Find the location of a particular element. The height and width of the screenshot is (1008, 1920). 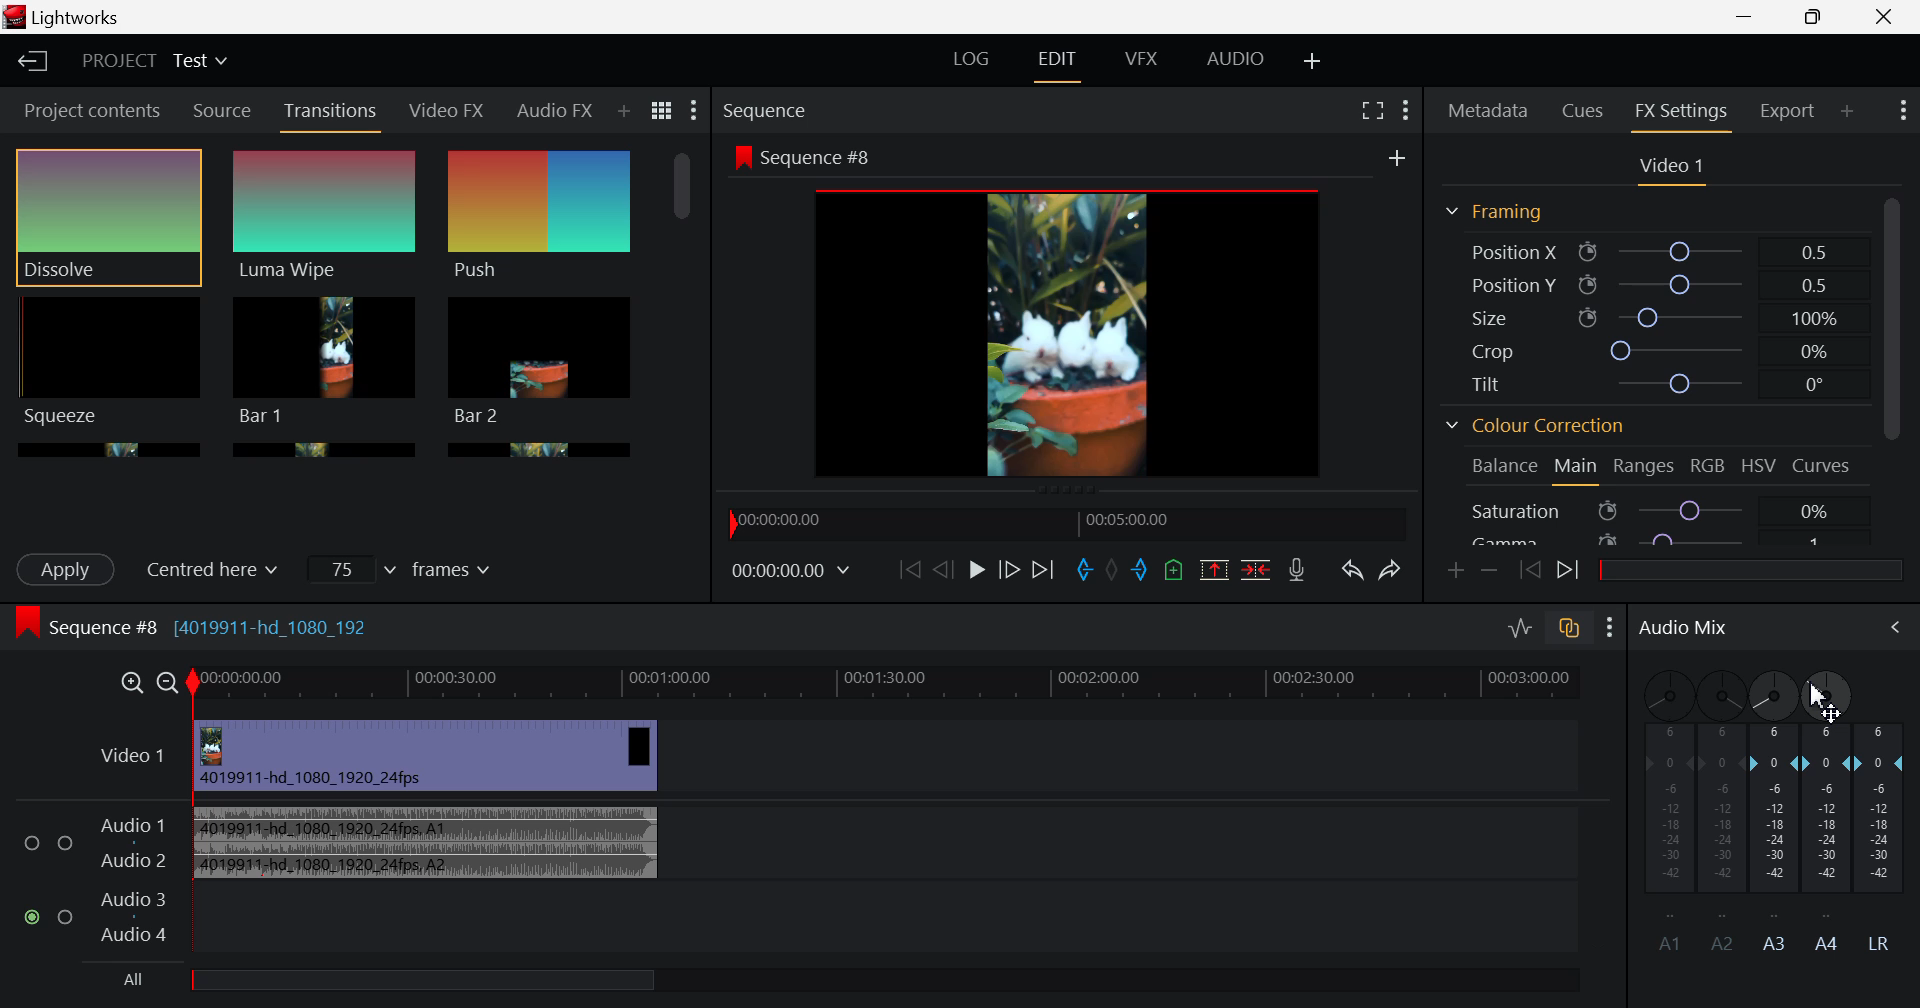

Audio Input Field is located at coordinates (816, 876).